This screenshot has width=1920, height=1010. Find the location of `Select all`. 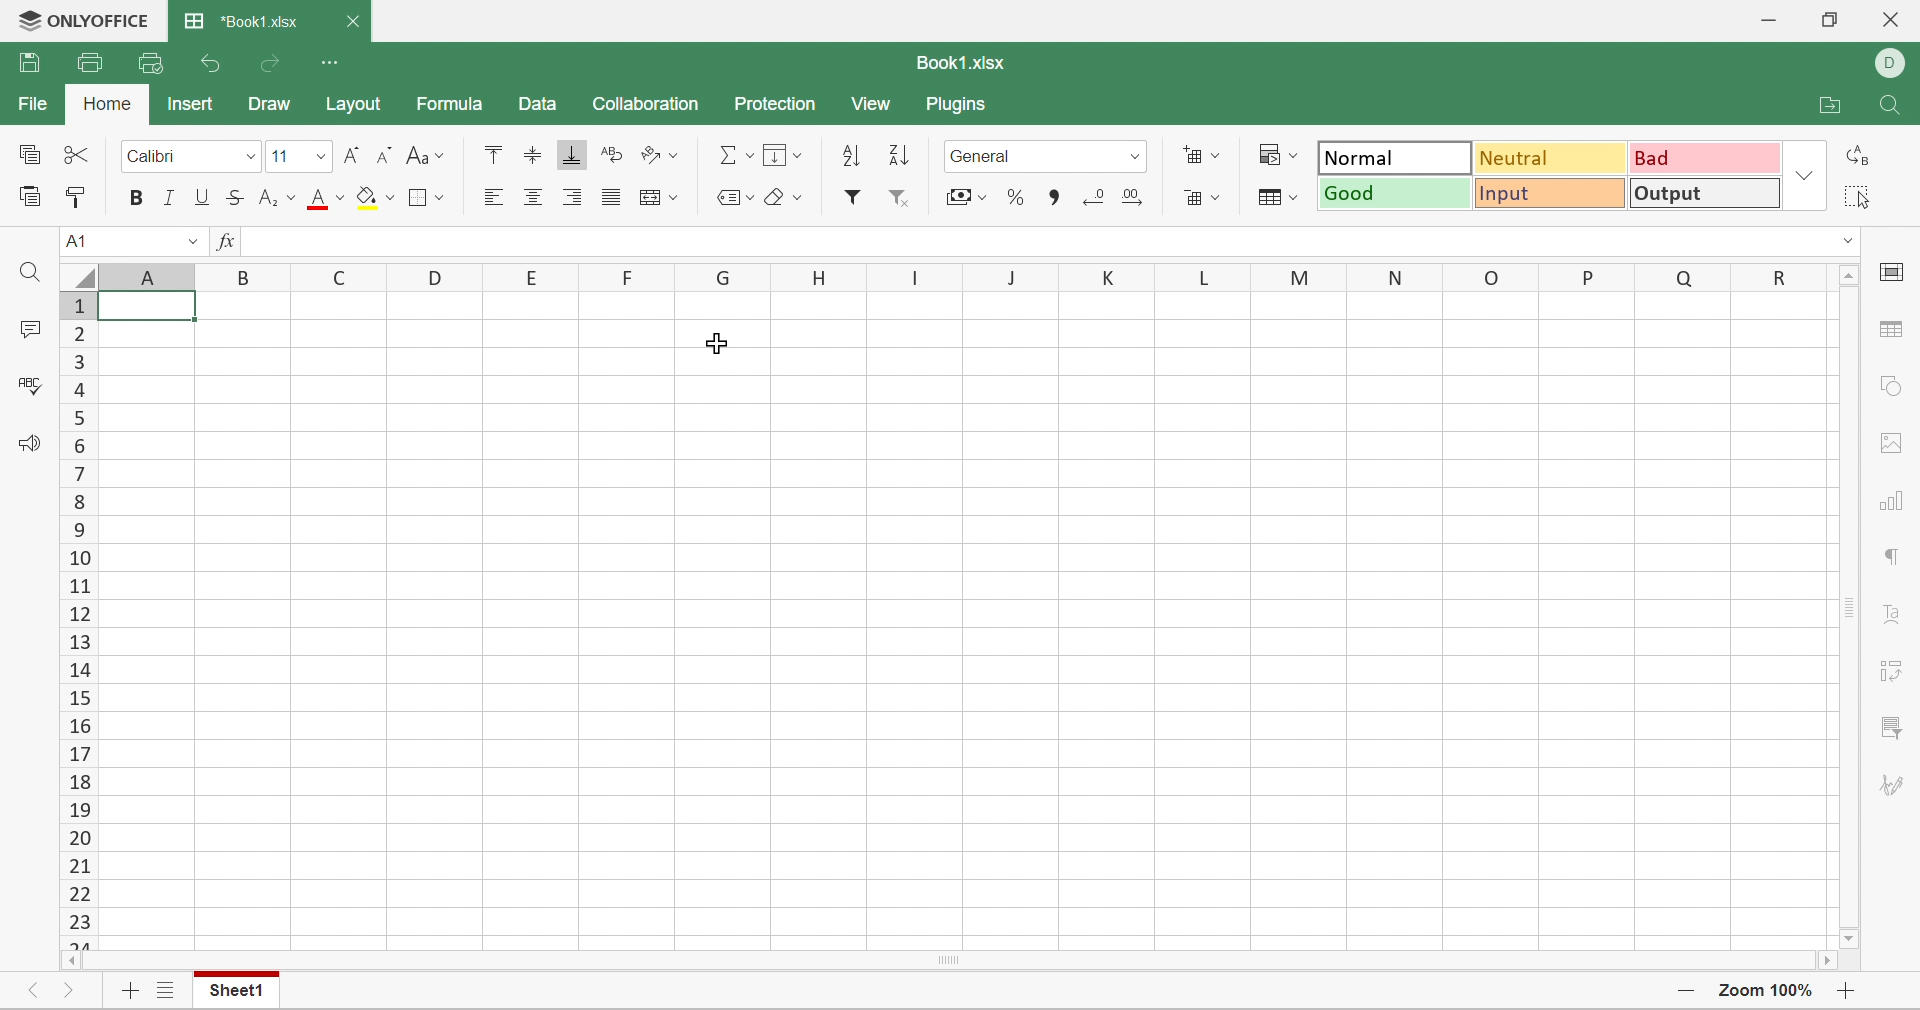

Select all is located at coordinates (1852, 196).